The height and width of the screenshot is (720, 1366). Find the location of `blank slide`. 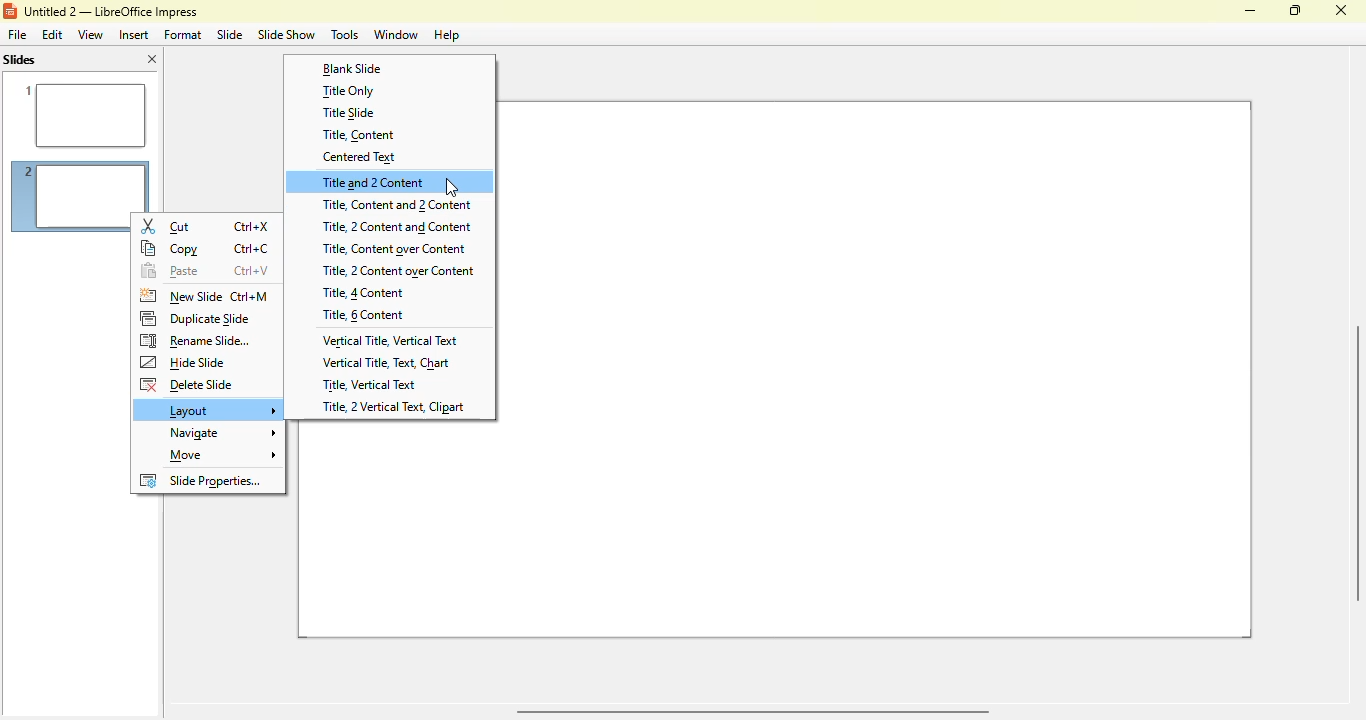

blank slide is located at coordinates (352, 69).